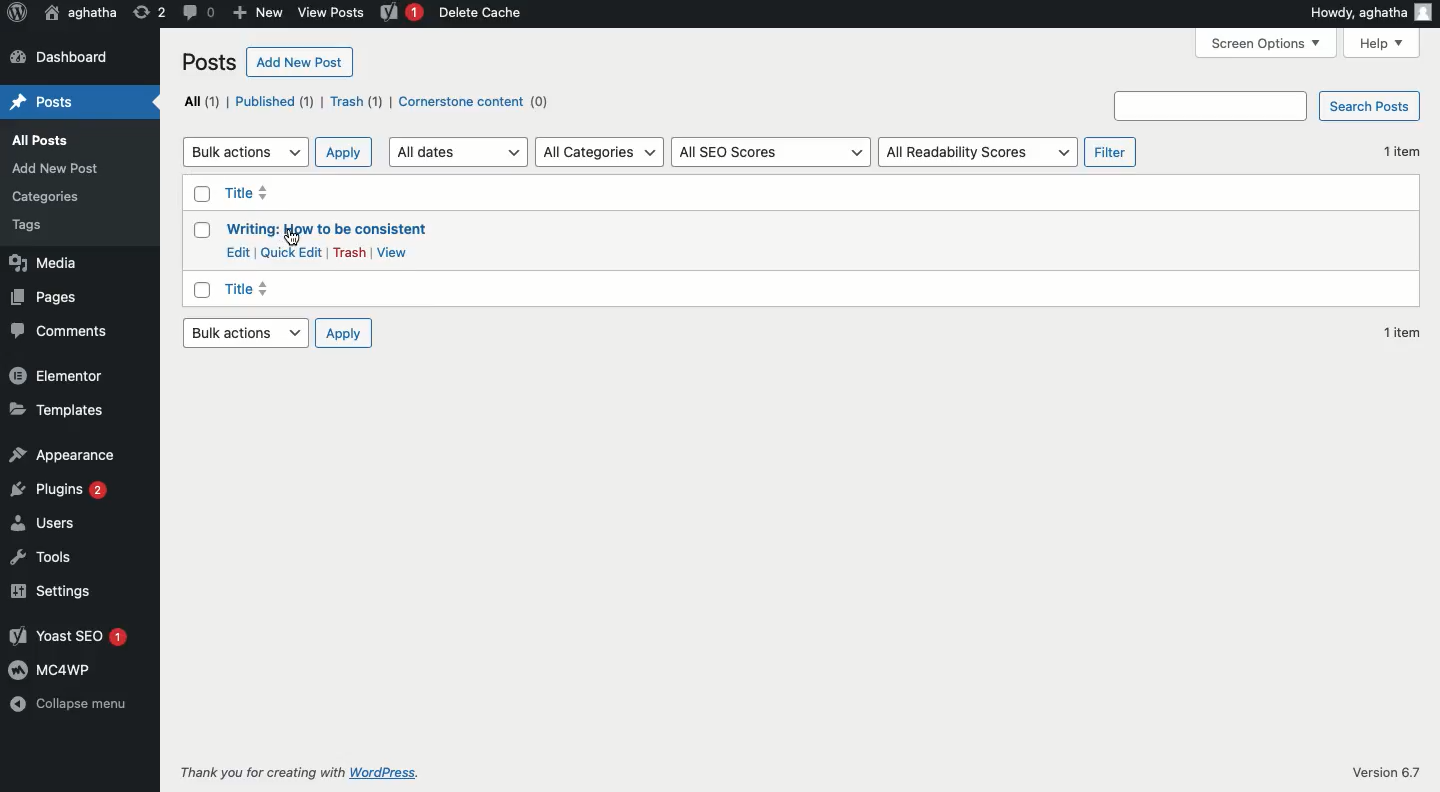 This screenshot has width=1440, height=792. I want to click on Dashboard, so click(80, 56).